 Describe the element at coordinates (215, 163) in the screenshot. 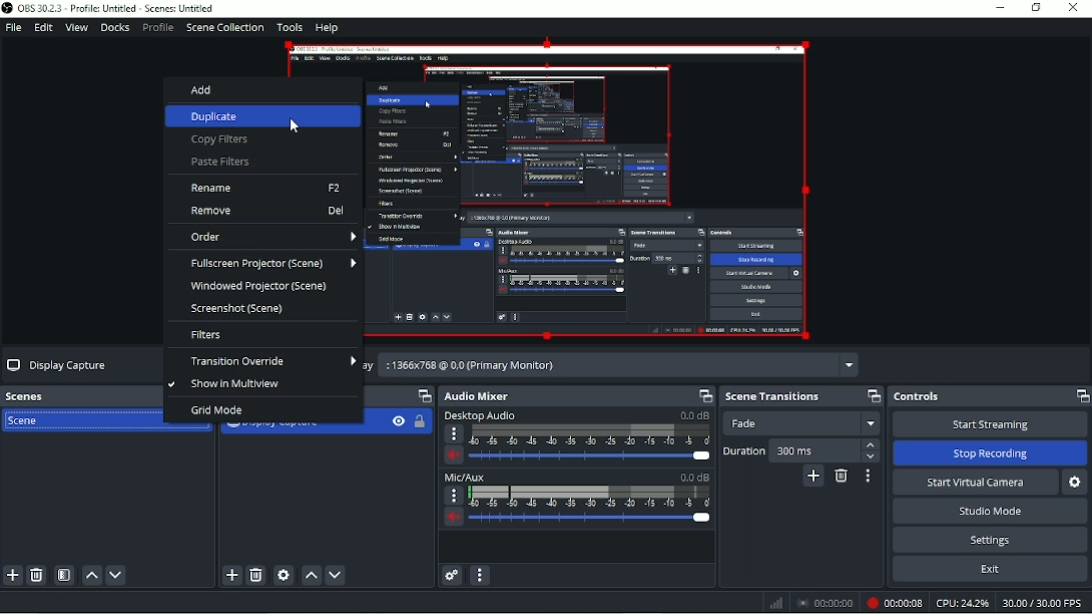

I see `Paste Filters` at that location.